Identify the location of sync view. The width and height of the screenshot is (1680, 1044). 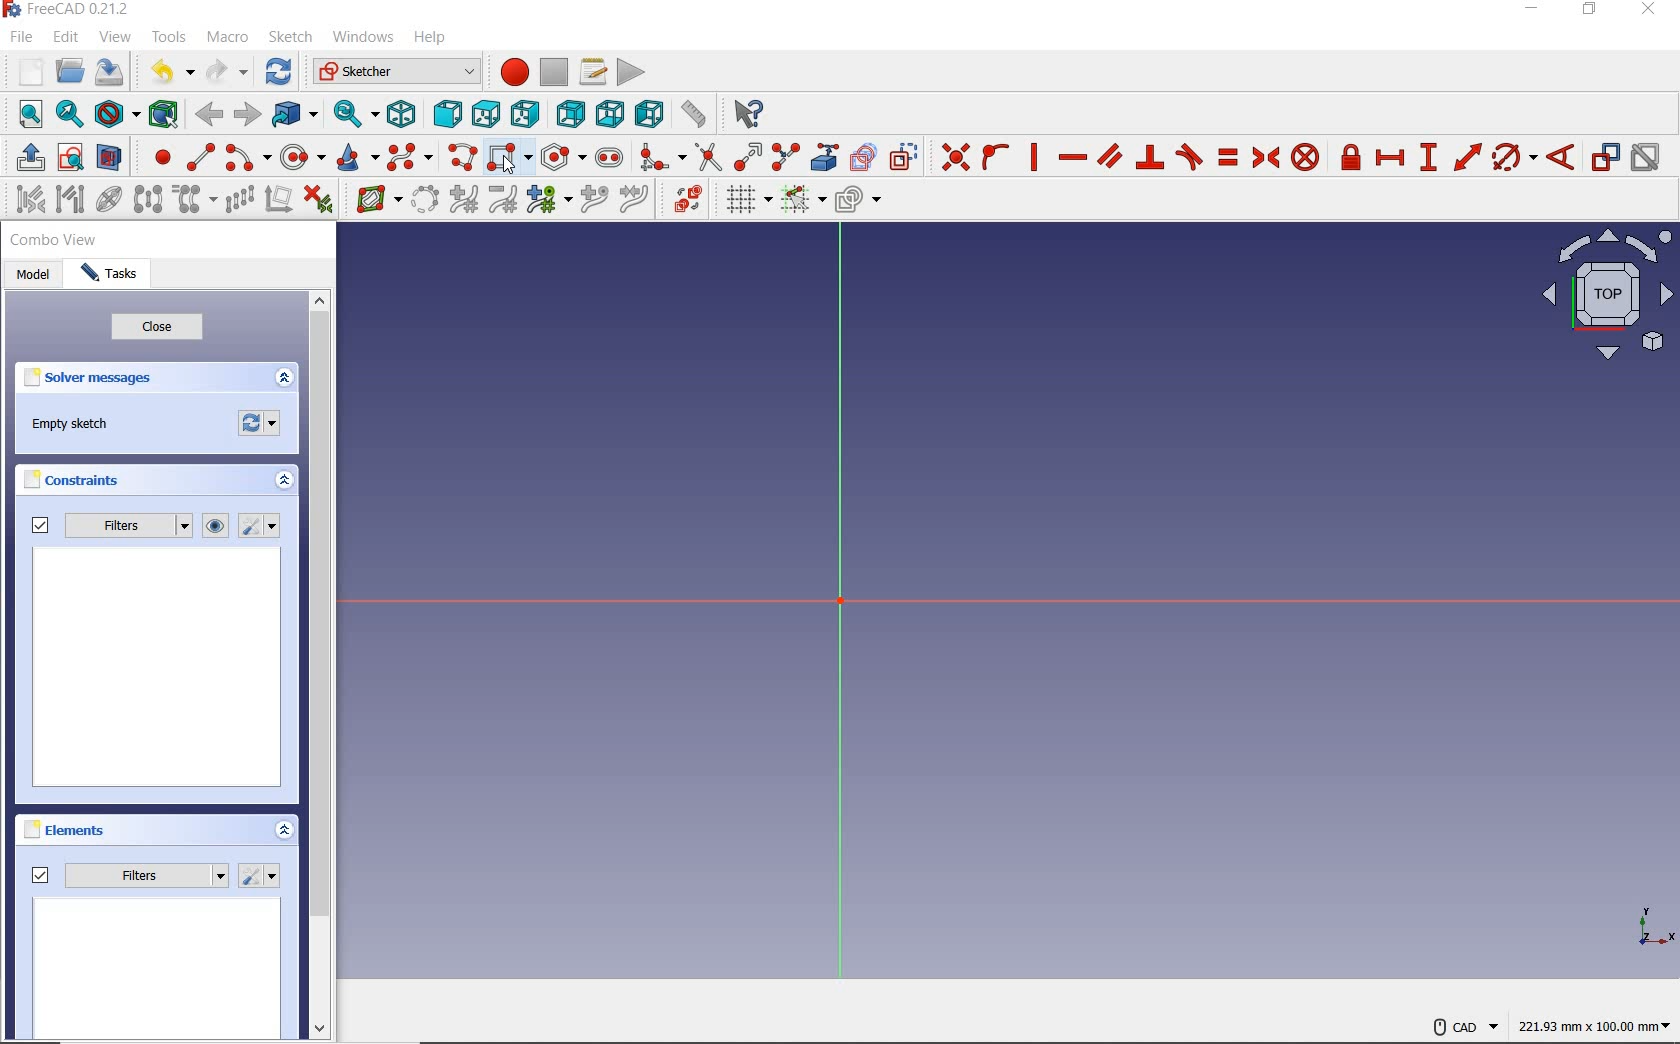
(354, 112).